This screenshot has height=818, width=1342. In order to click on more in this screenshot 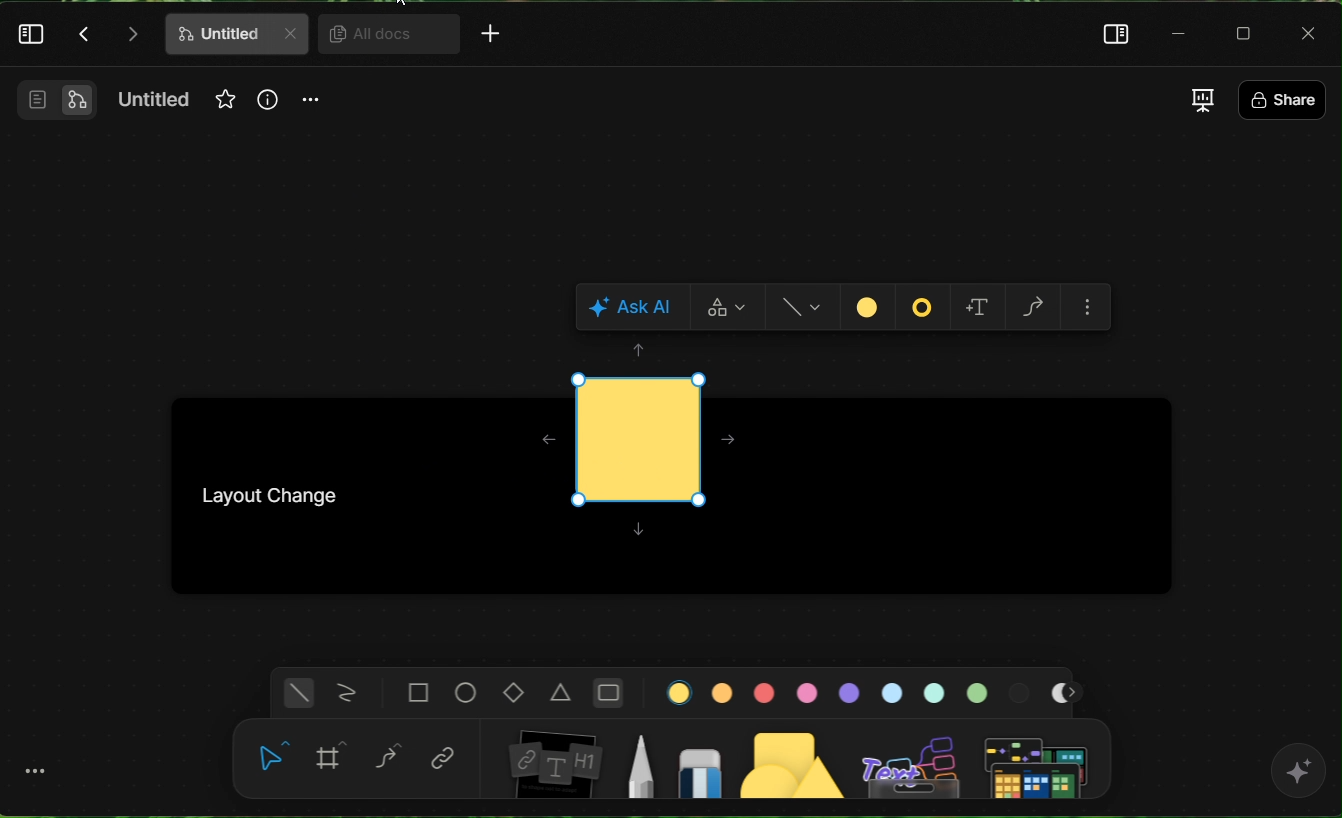, I will do `click(35, 771)`.